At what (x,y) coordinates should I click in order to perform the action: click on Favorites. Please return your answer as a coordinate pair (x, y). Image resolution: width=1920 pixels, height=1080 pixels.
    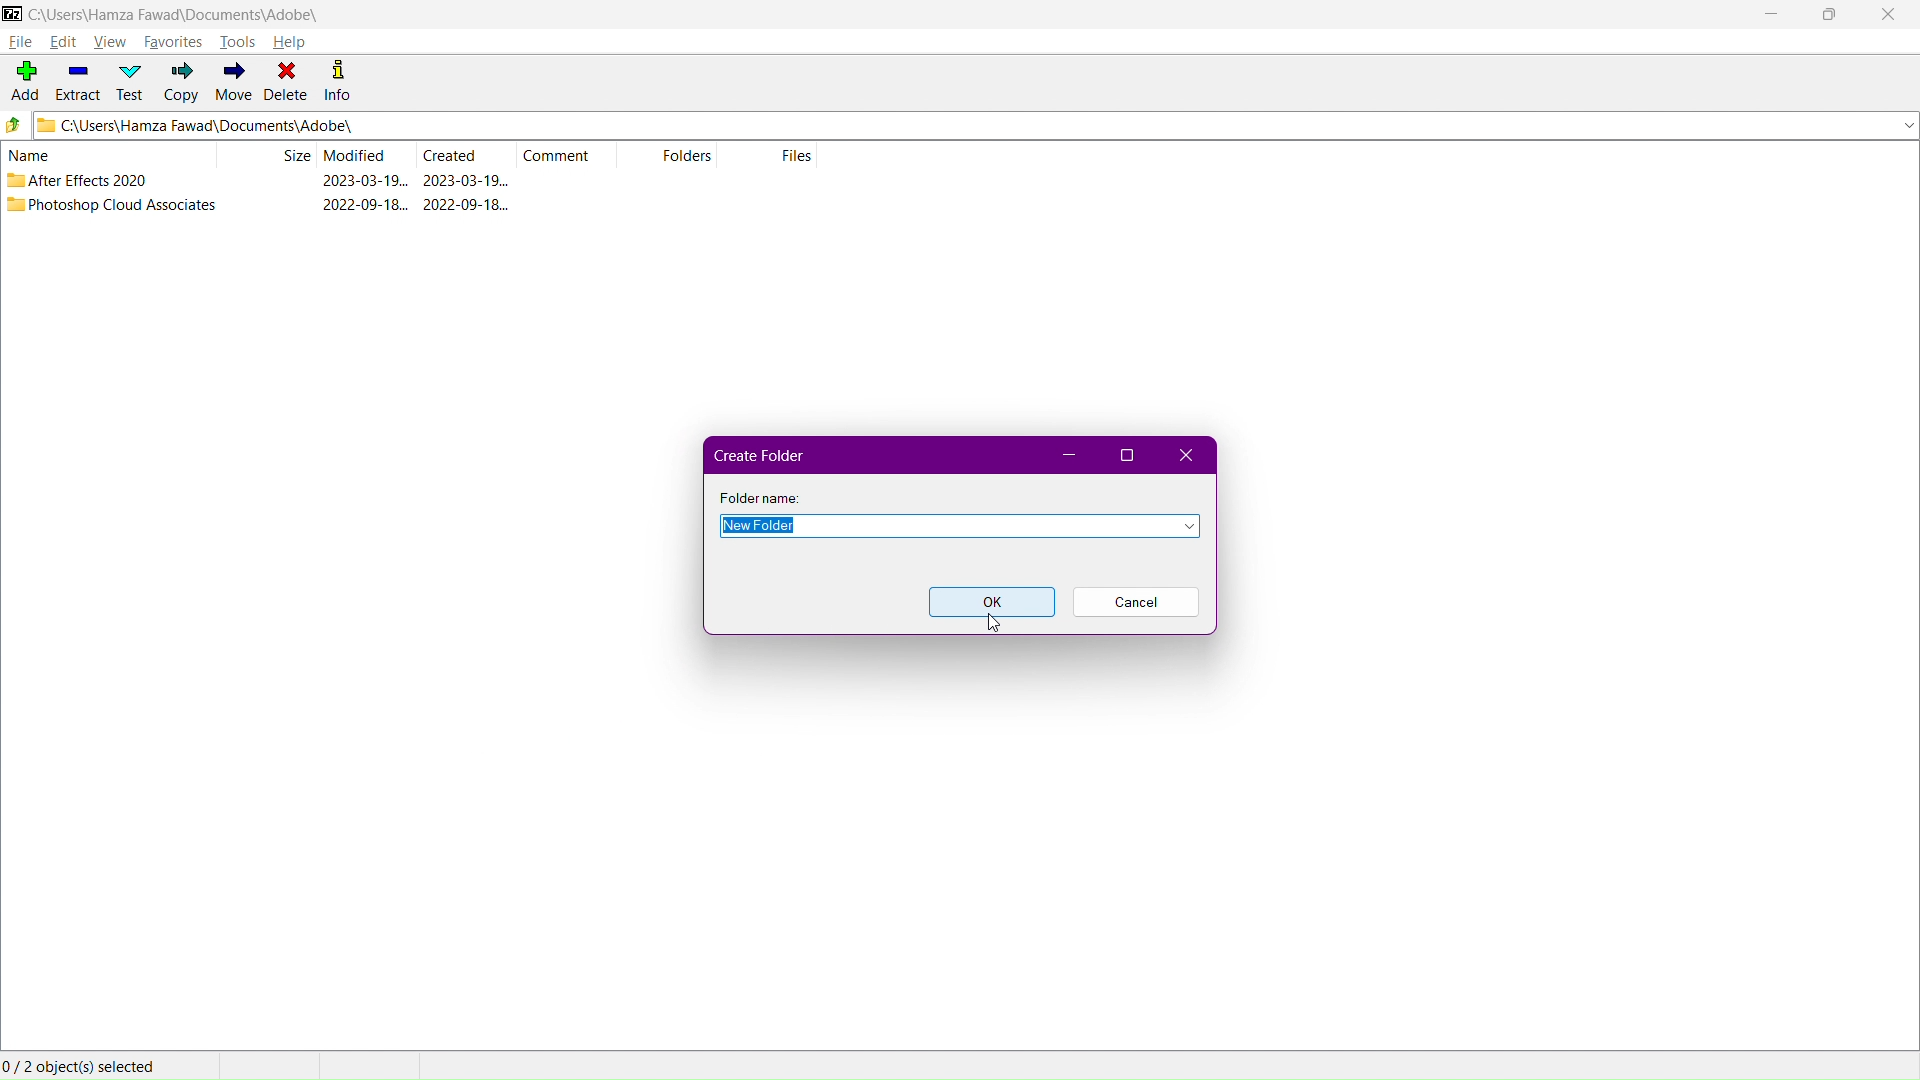
    Looking at the image, I should click on (175, 40).